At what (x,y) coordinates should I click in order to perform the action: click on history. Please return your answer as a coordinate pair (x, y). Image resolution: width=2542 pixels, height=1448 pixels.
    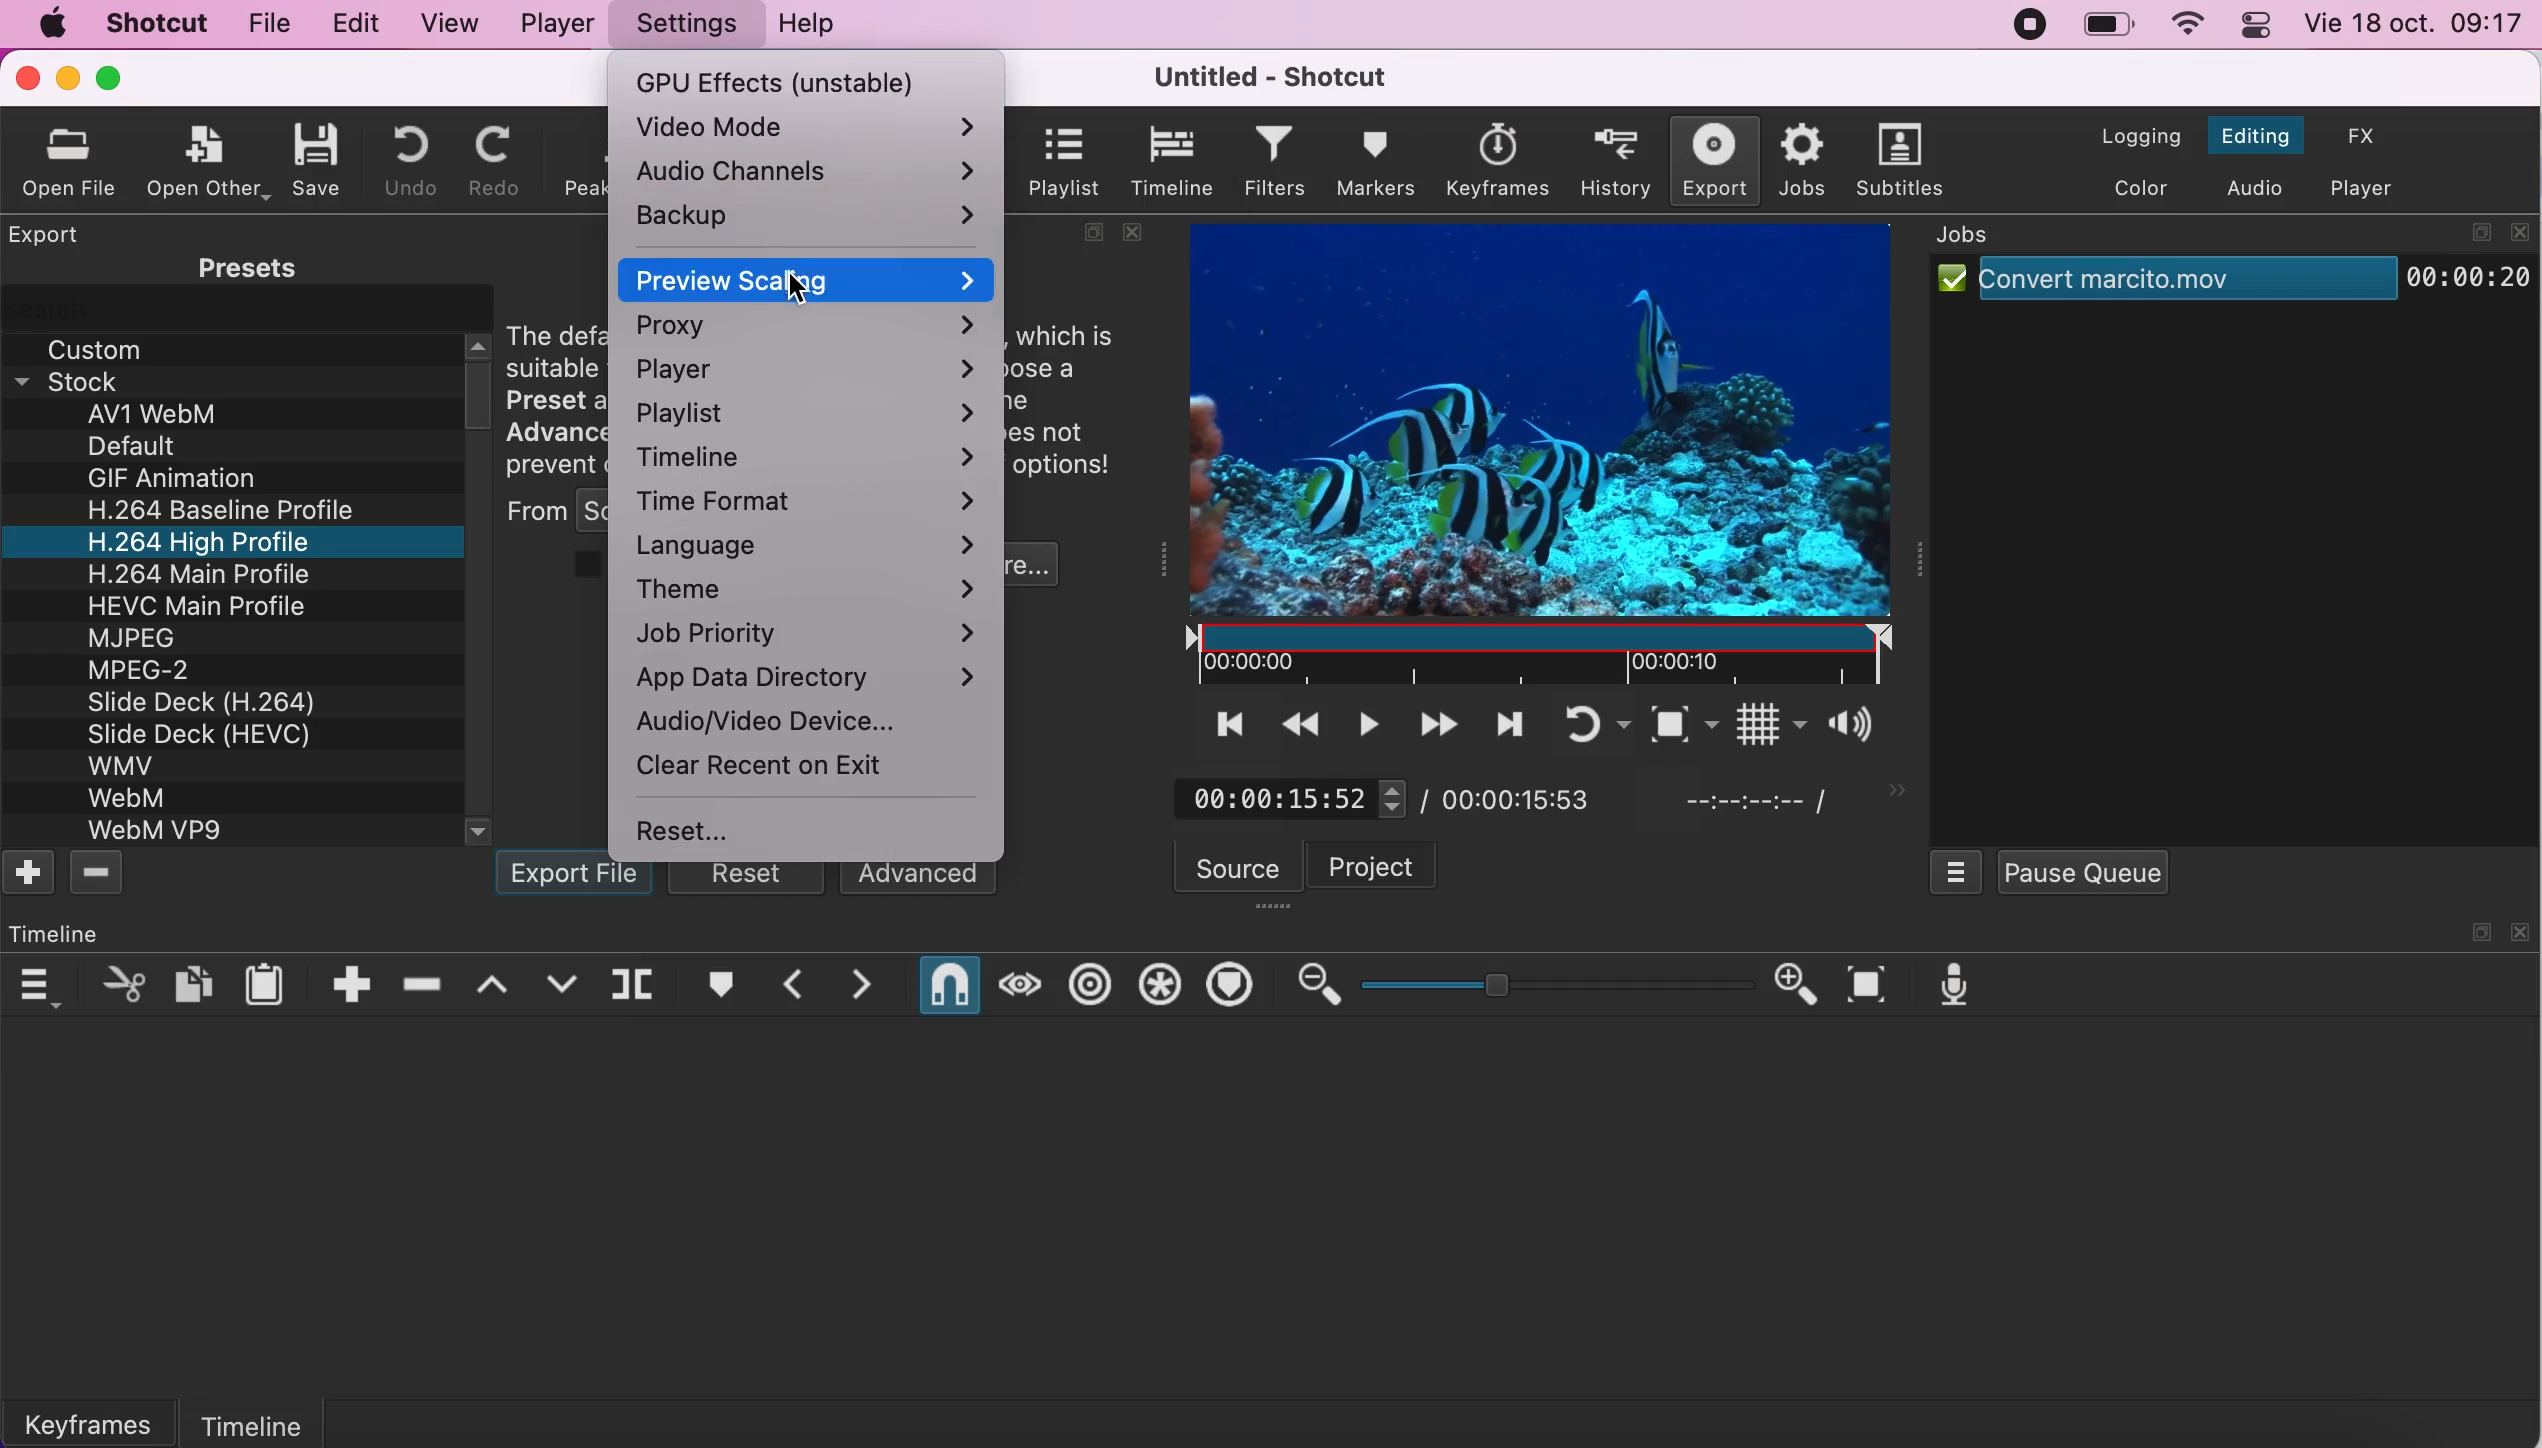
    Looking at the image, I should click on (1606, 163).